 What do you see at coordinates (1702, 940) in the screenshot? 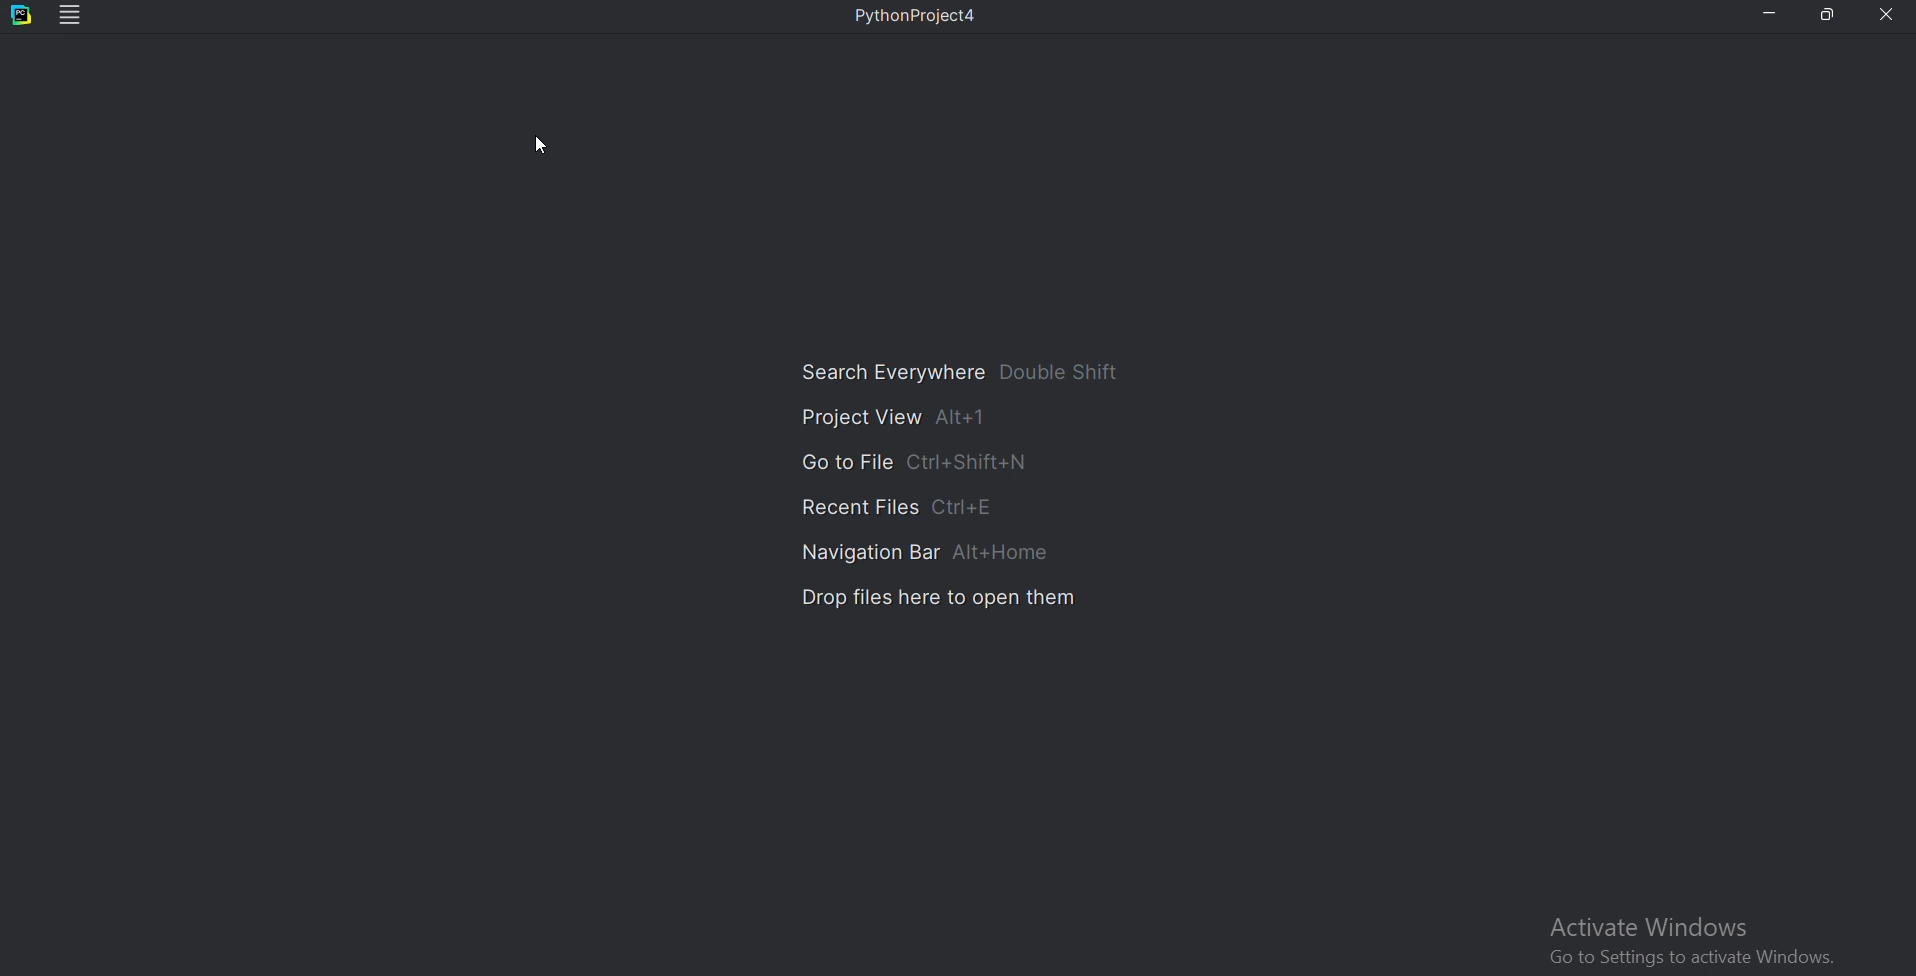
I see `Windows information` at bounding box center [1702, 940].